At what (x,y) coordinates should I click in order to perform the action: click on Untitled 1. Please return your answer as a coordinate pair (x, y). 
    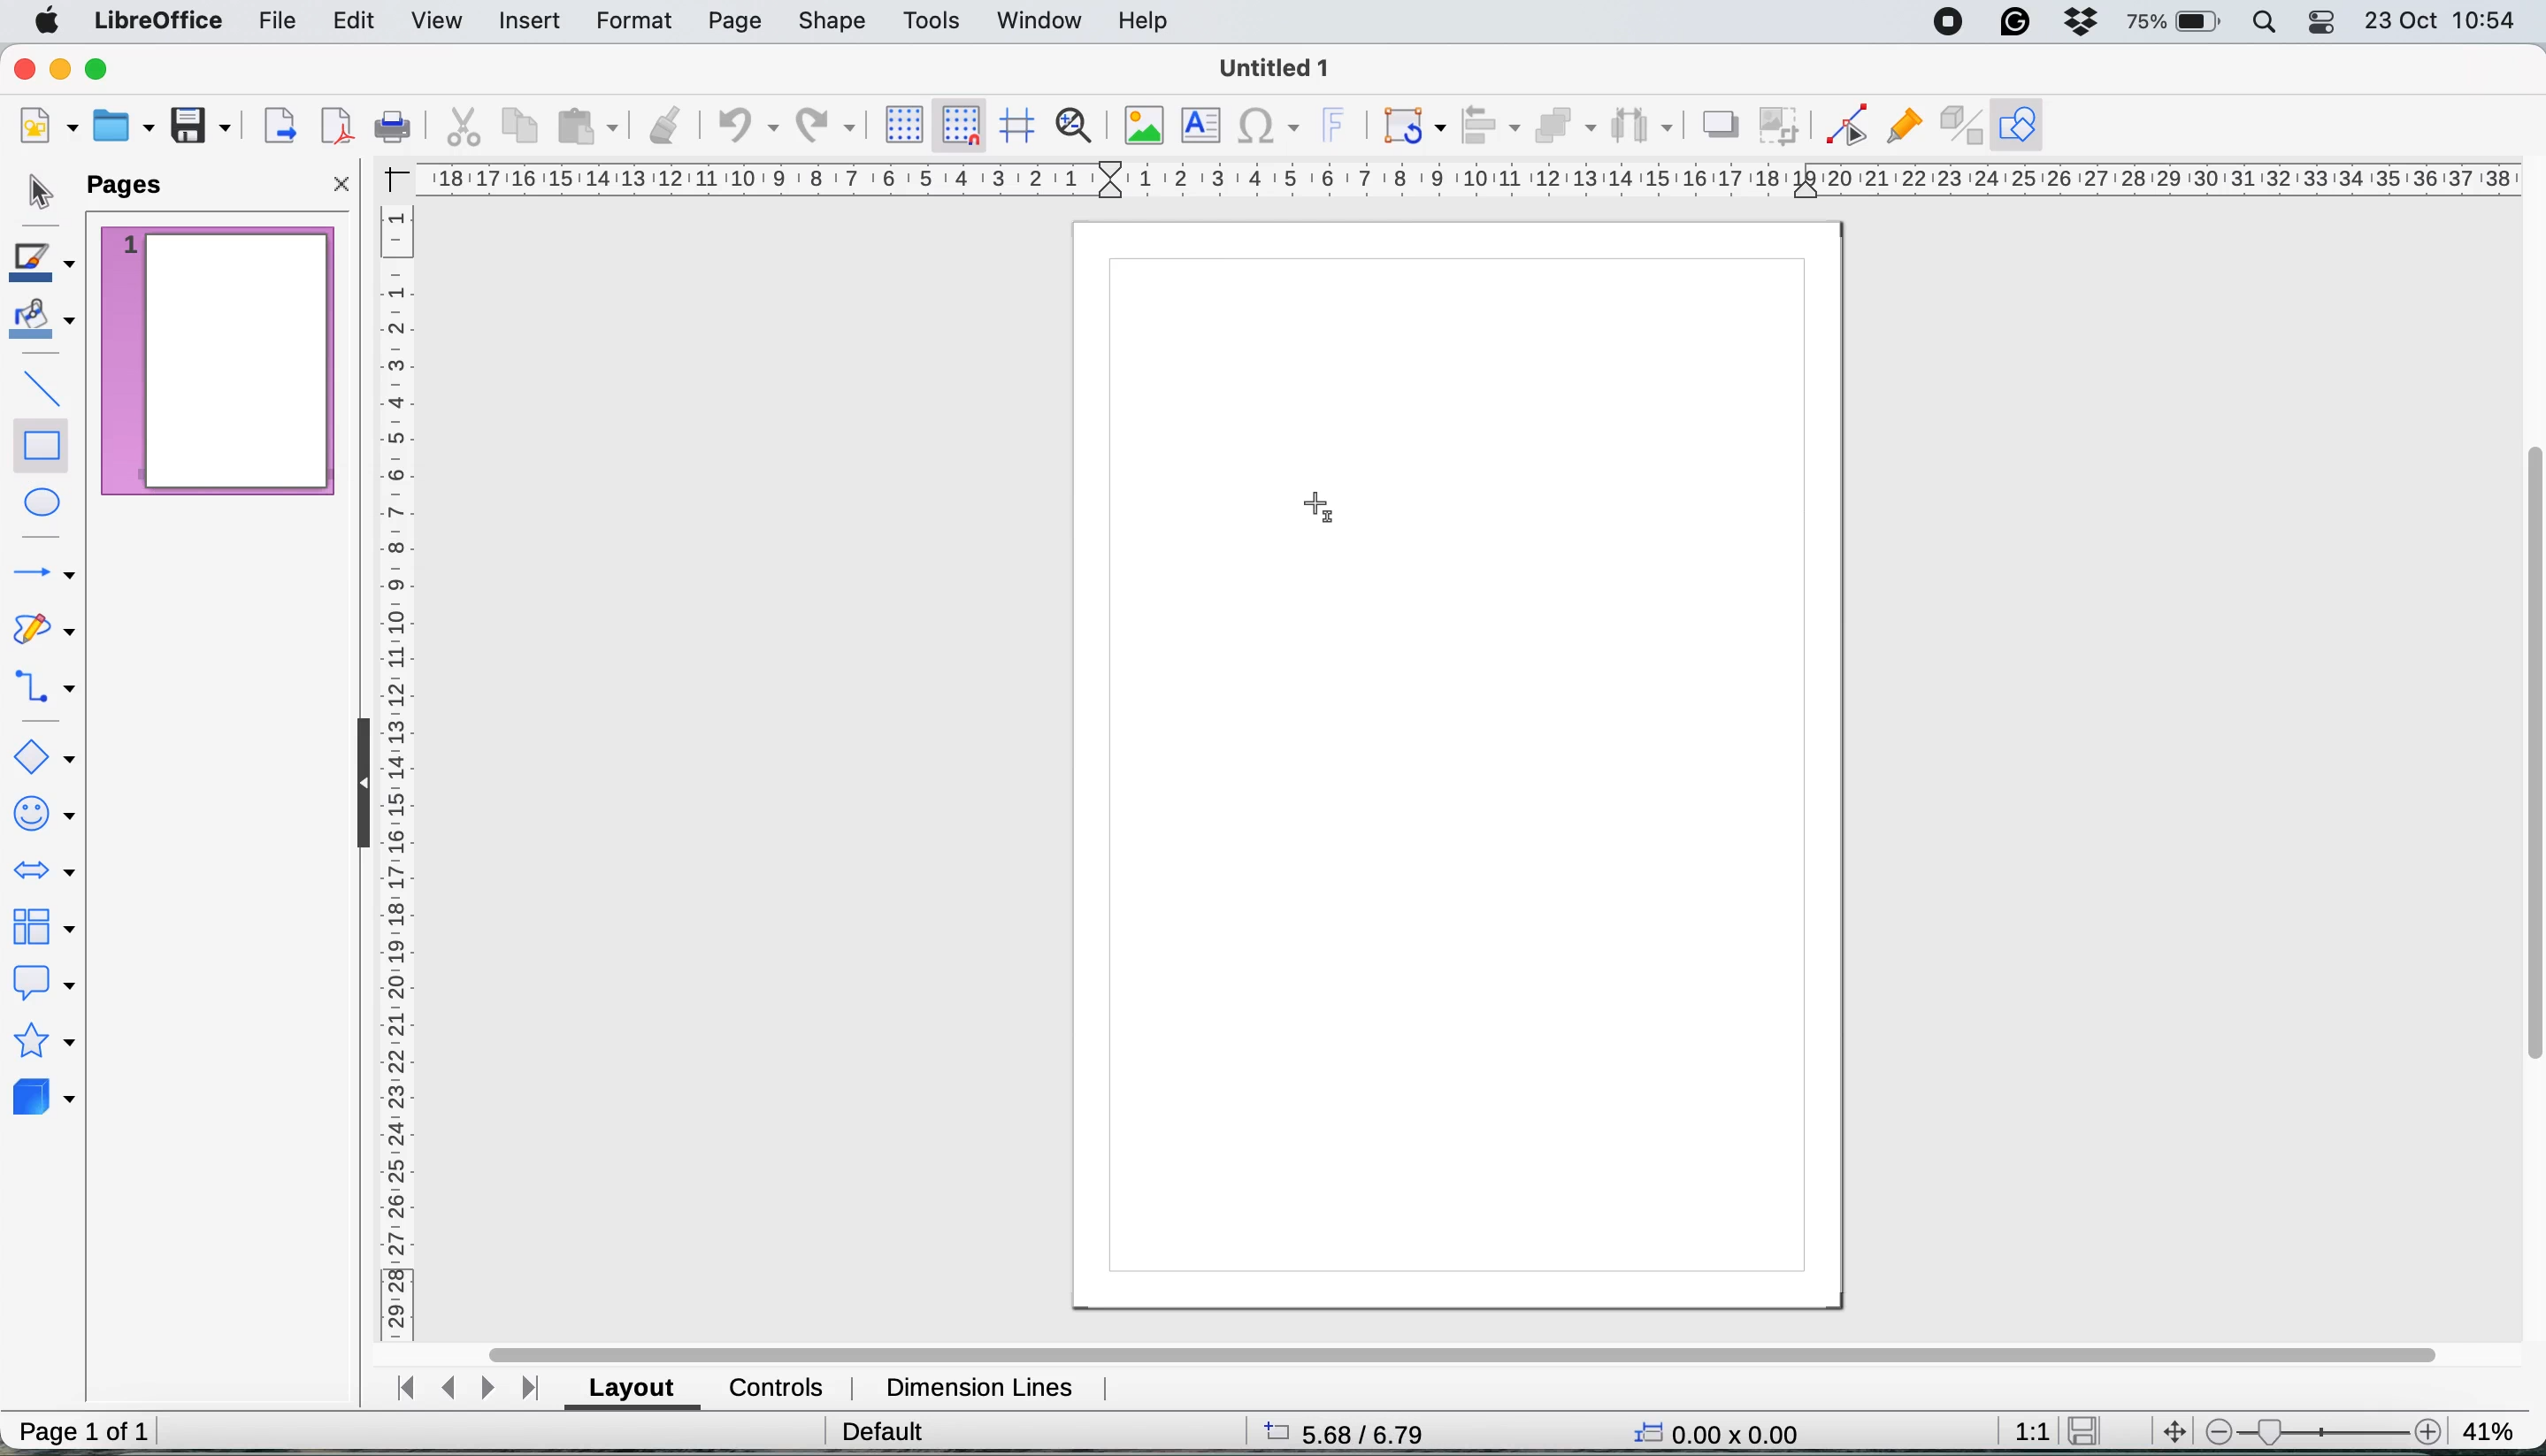
    Looking at the image, I should click on (1270, 70).